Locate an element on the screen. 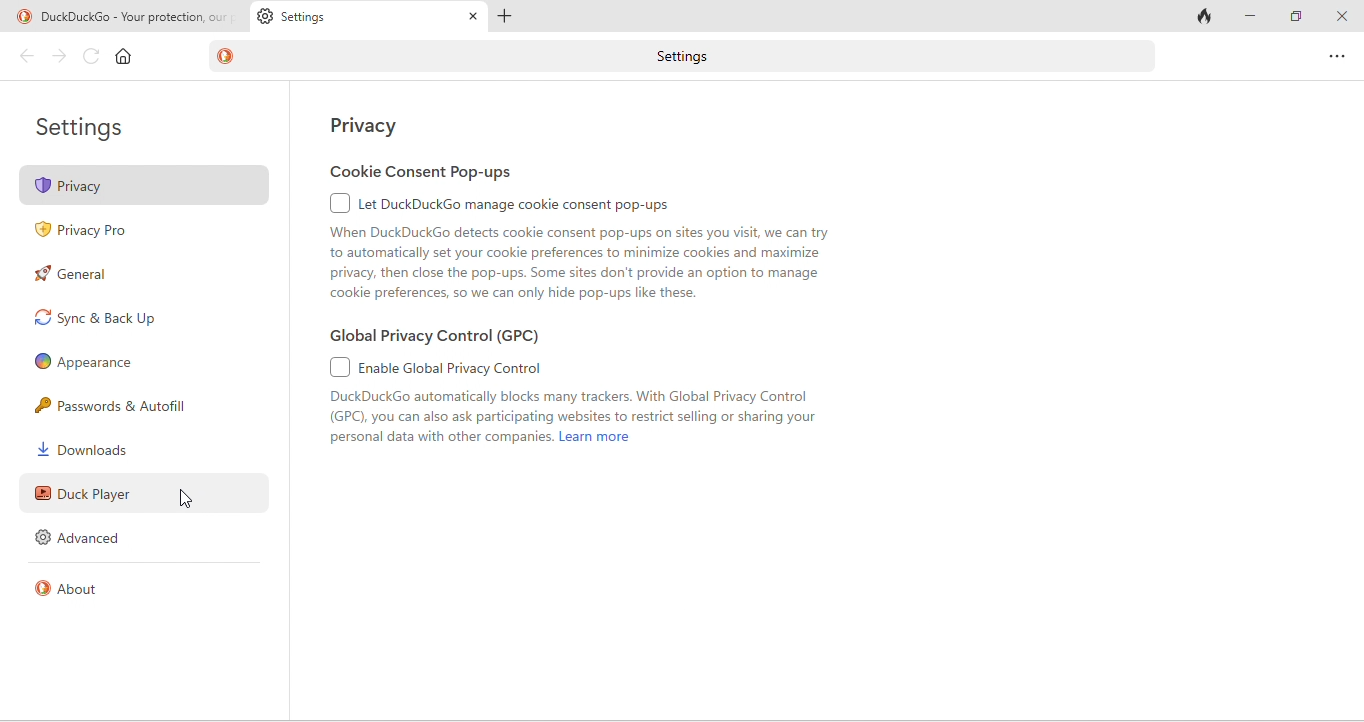  cursor movement is located at coordinates (190, 499).